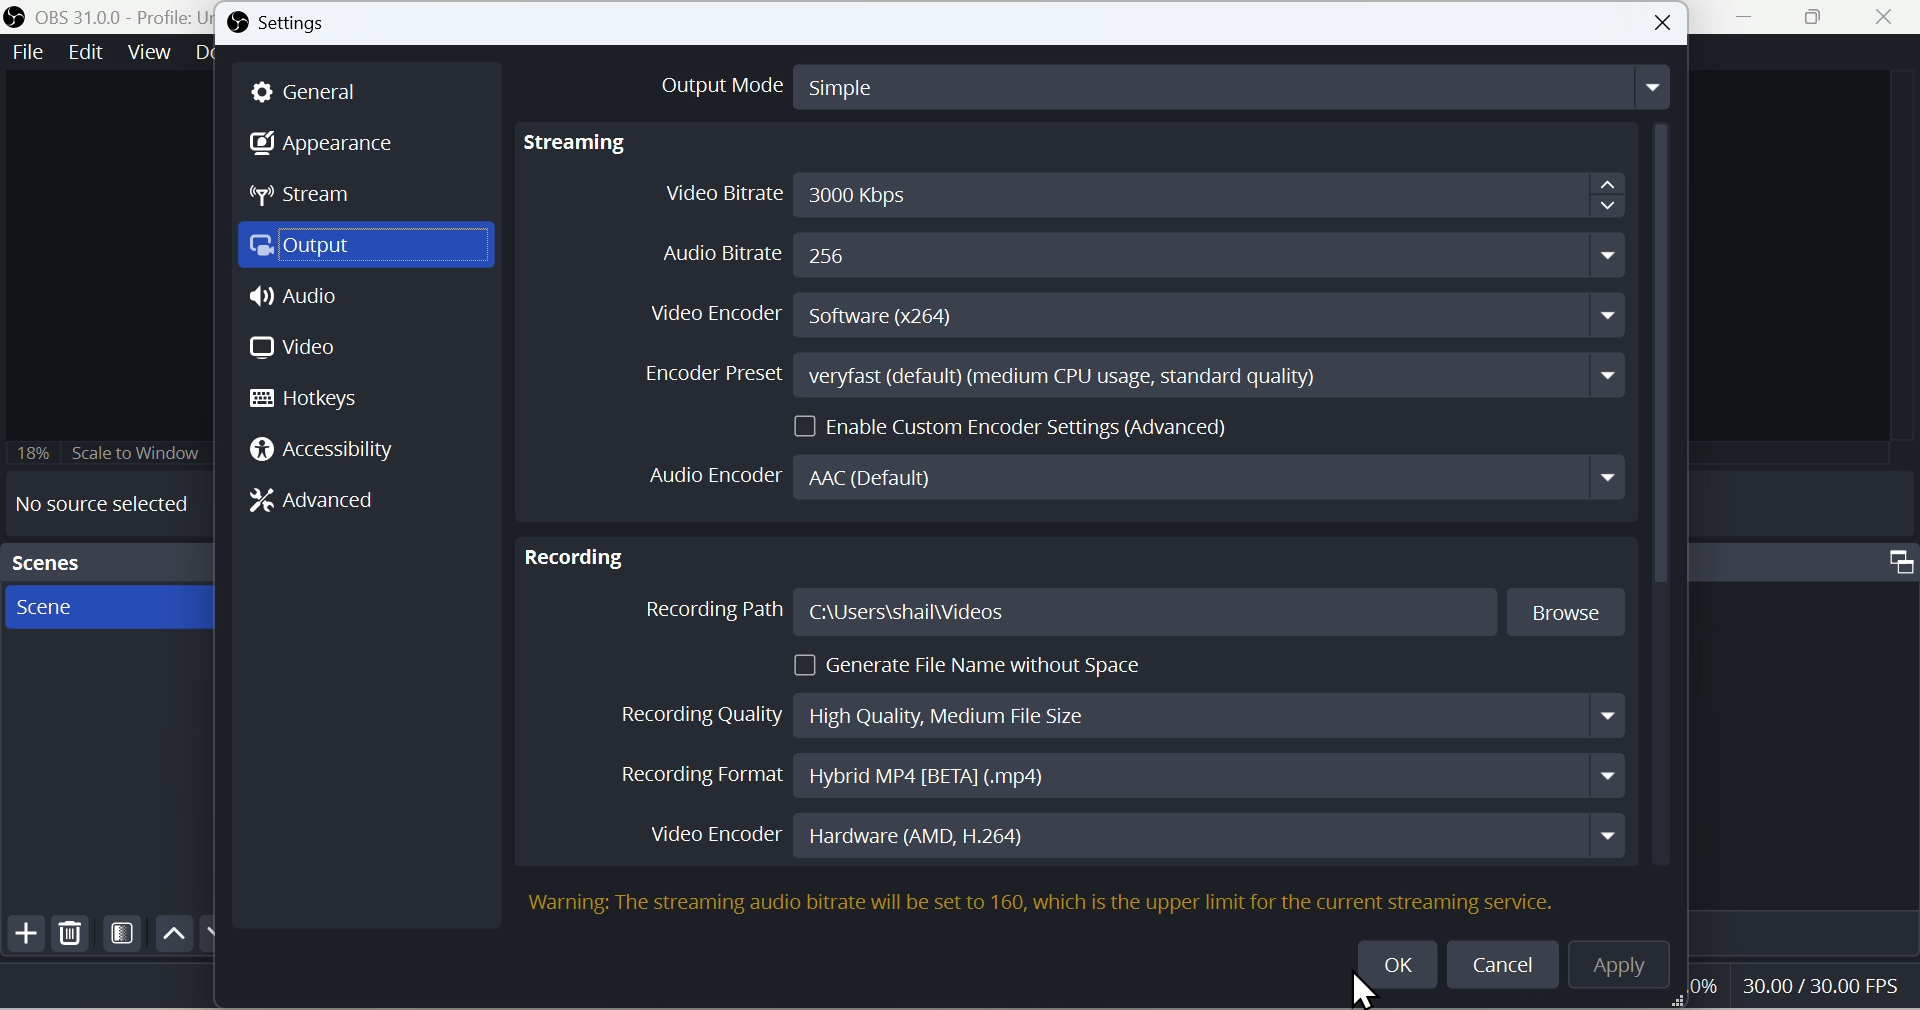  What do you see at coordinates (1133, 476) in the screenshot?
I see `Audio Encoder` at bounding box center [1133, 476].